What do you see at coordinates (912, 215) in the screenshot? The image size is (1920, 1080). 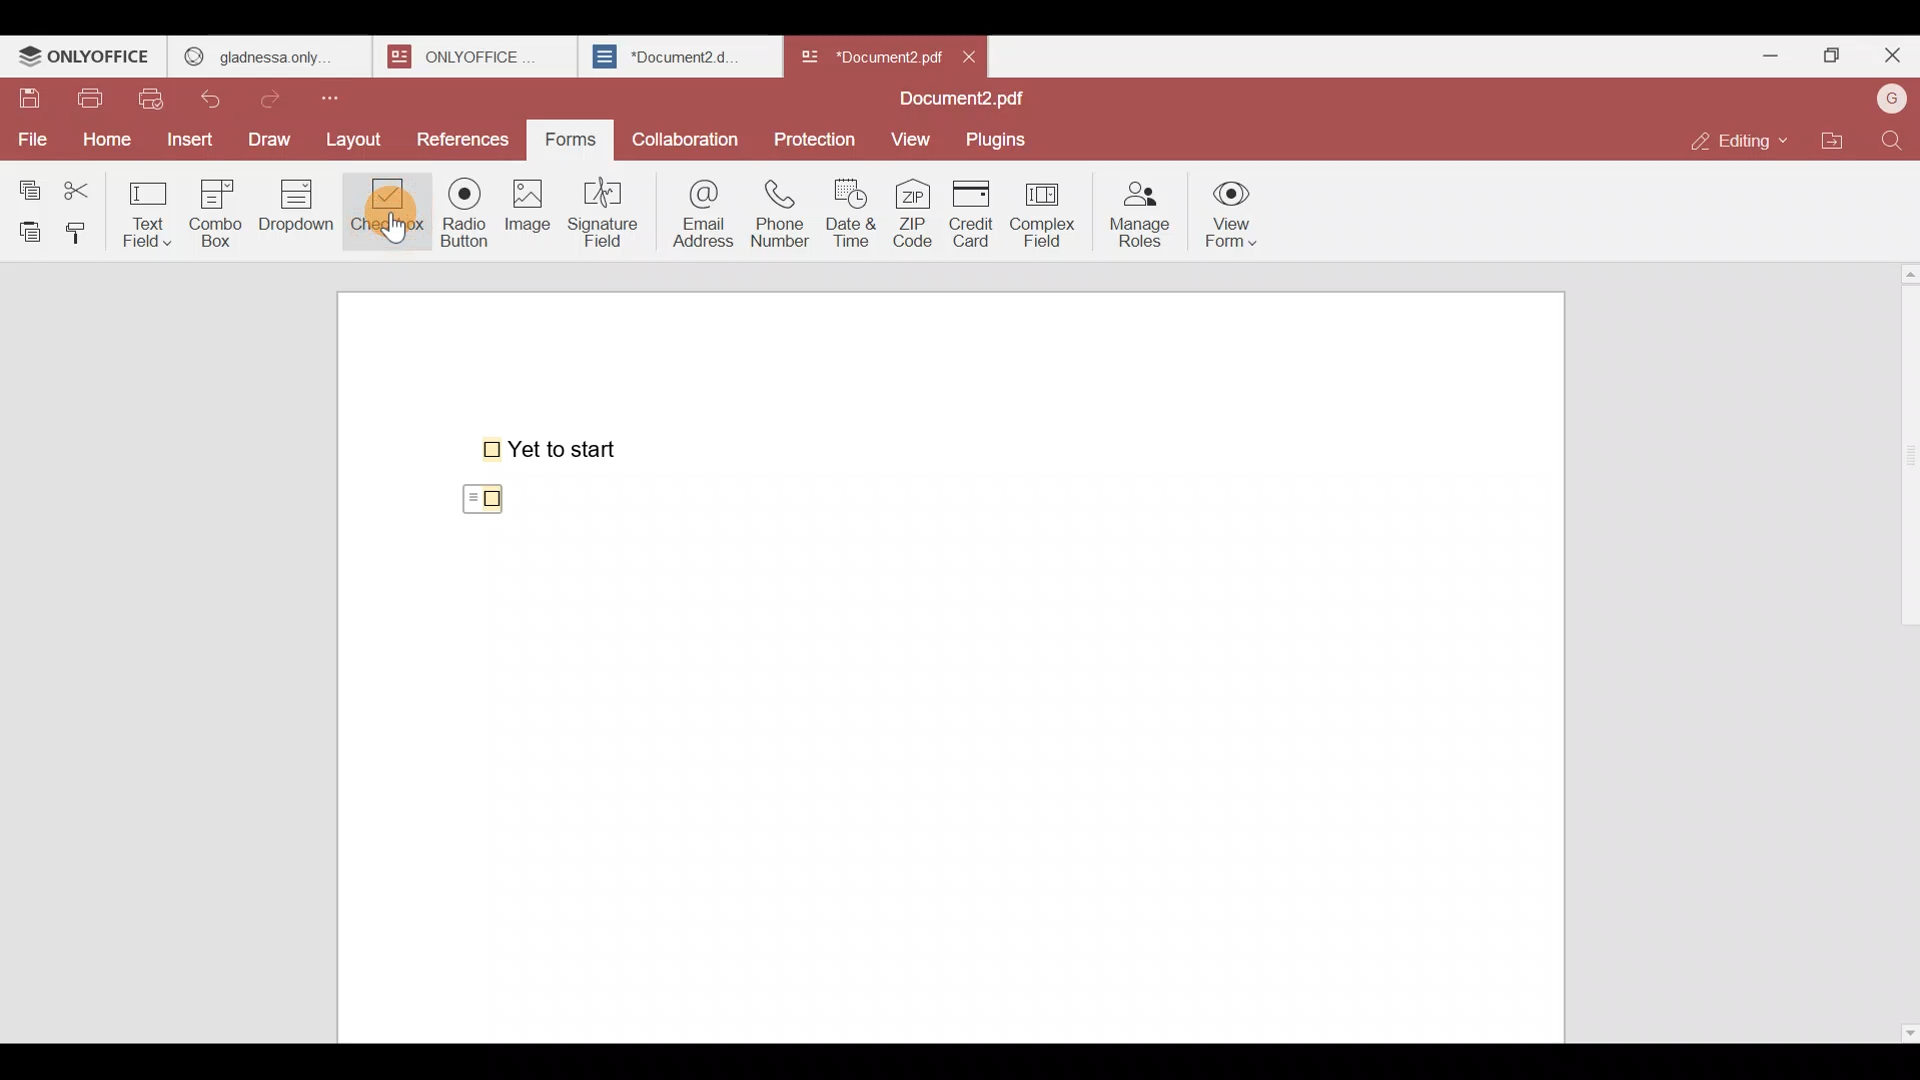 I see `ZIP code` at bounding box center [912, 215].